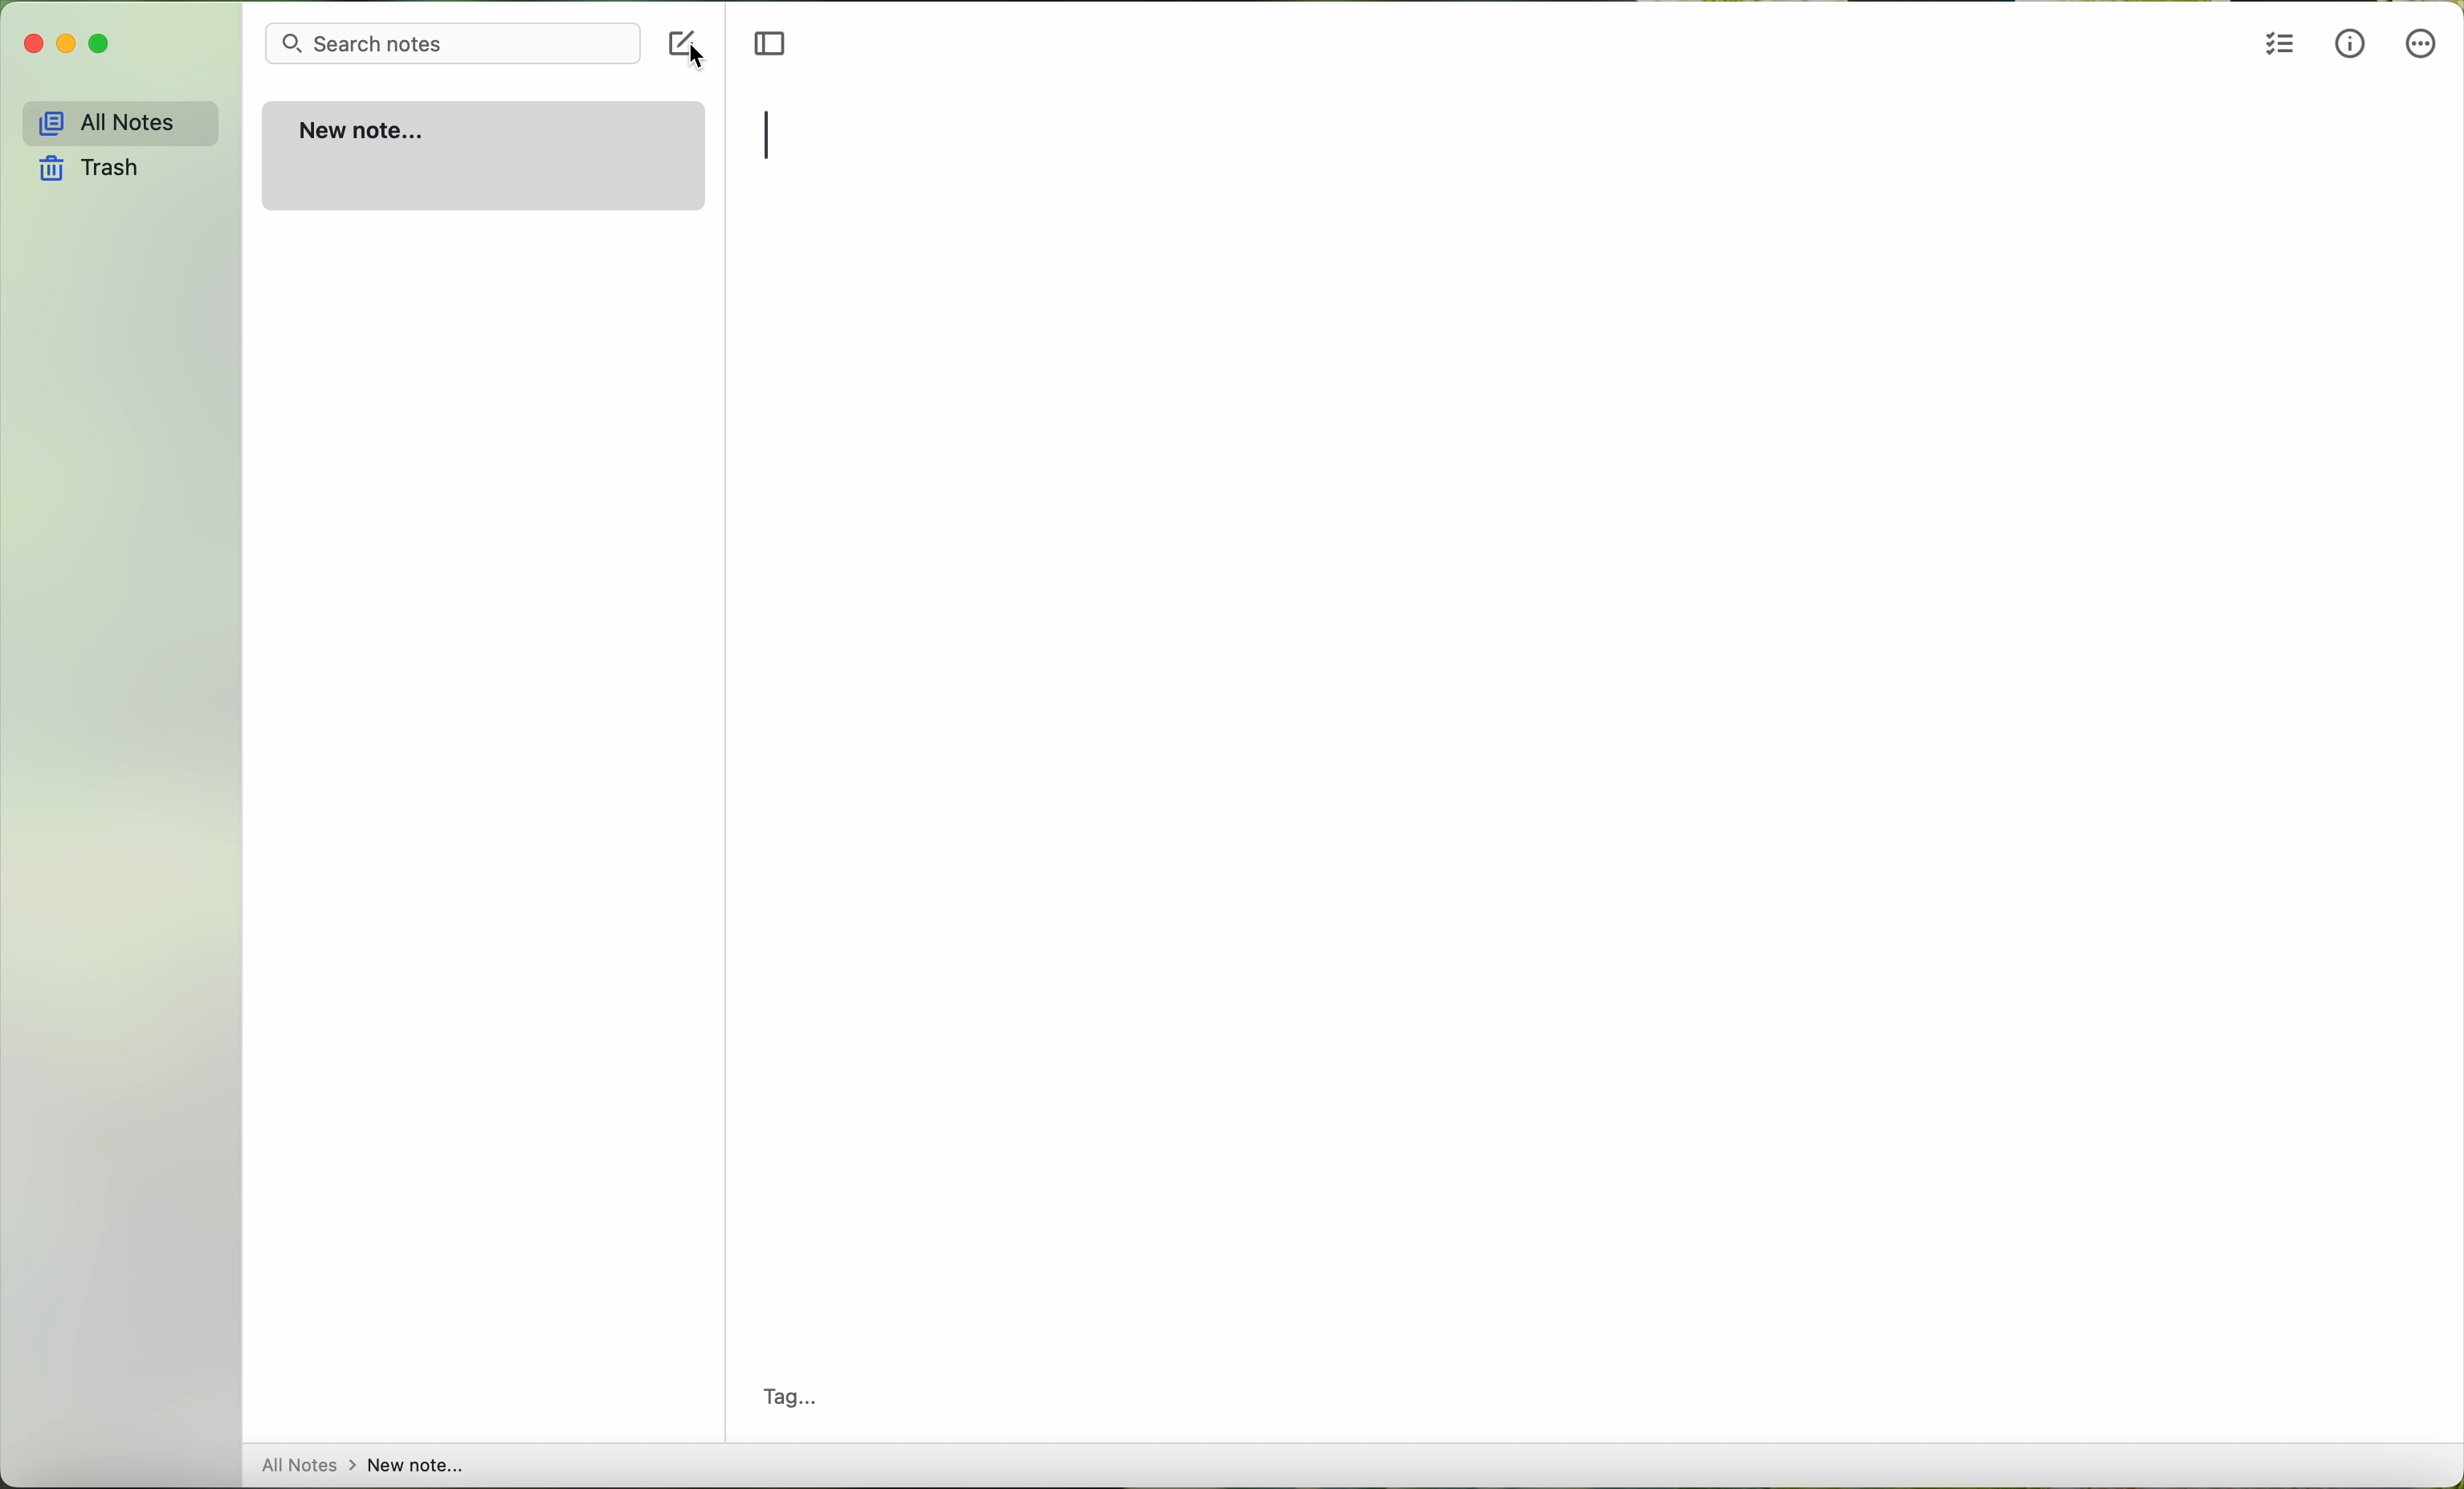 This screenshot has width=2464, height=1489. What do you see at coordinates (32, 44) in the screenshot?
I see `close Simplenote` at bounding box center [32, 44].